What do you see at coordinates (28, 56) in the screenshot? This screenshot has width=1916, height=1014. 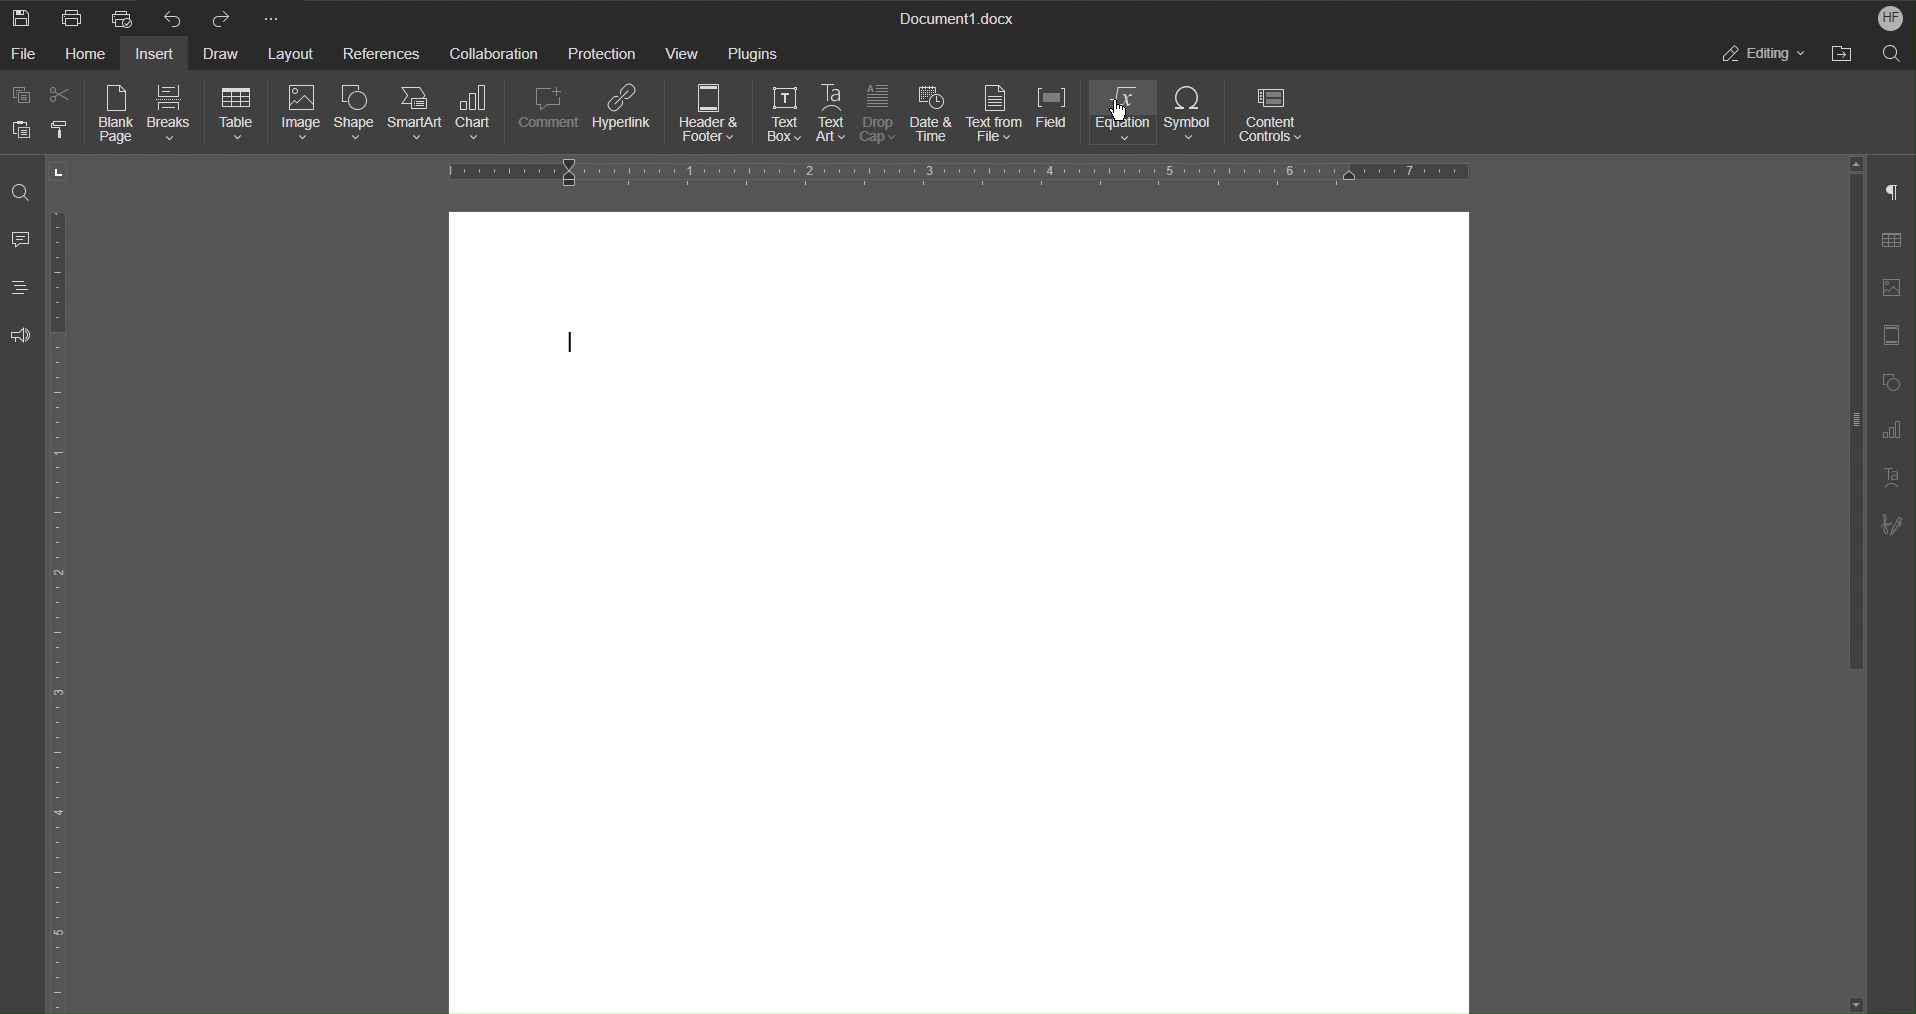 I see `File` at bounding box center [28, 56].